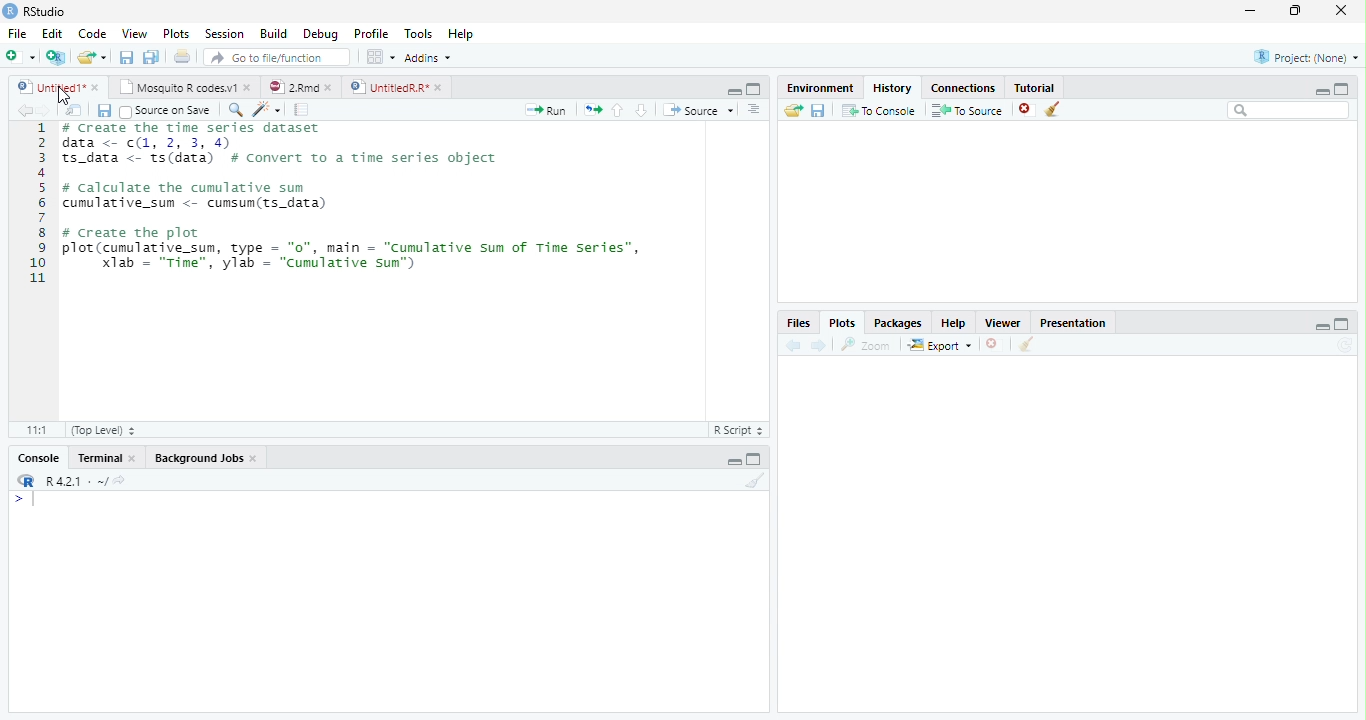  What do you see at coordinates (992, 344) in the screenshot?
I see `Delete` at bounding box center [992, 344].